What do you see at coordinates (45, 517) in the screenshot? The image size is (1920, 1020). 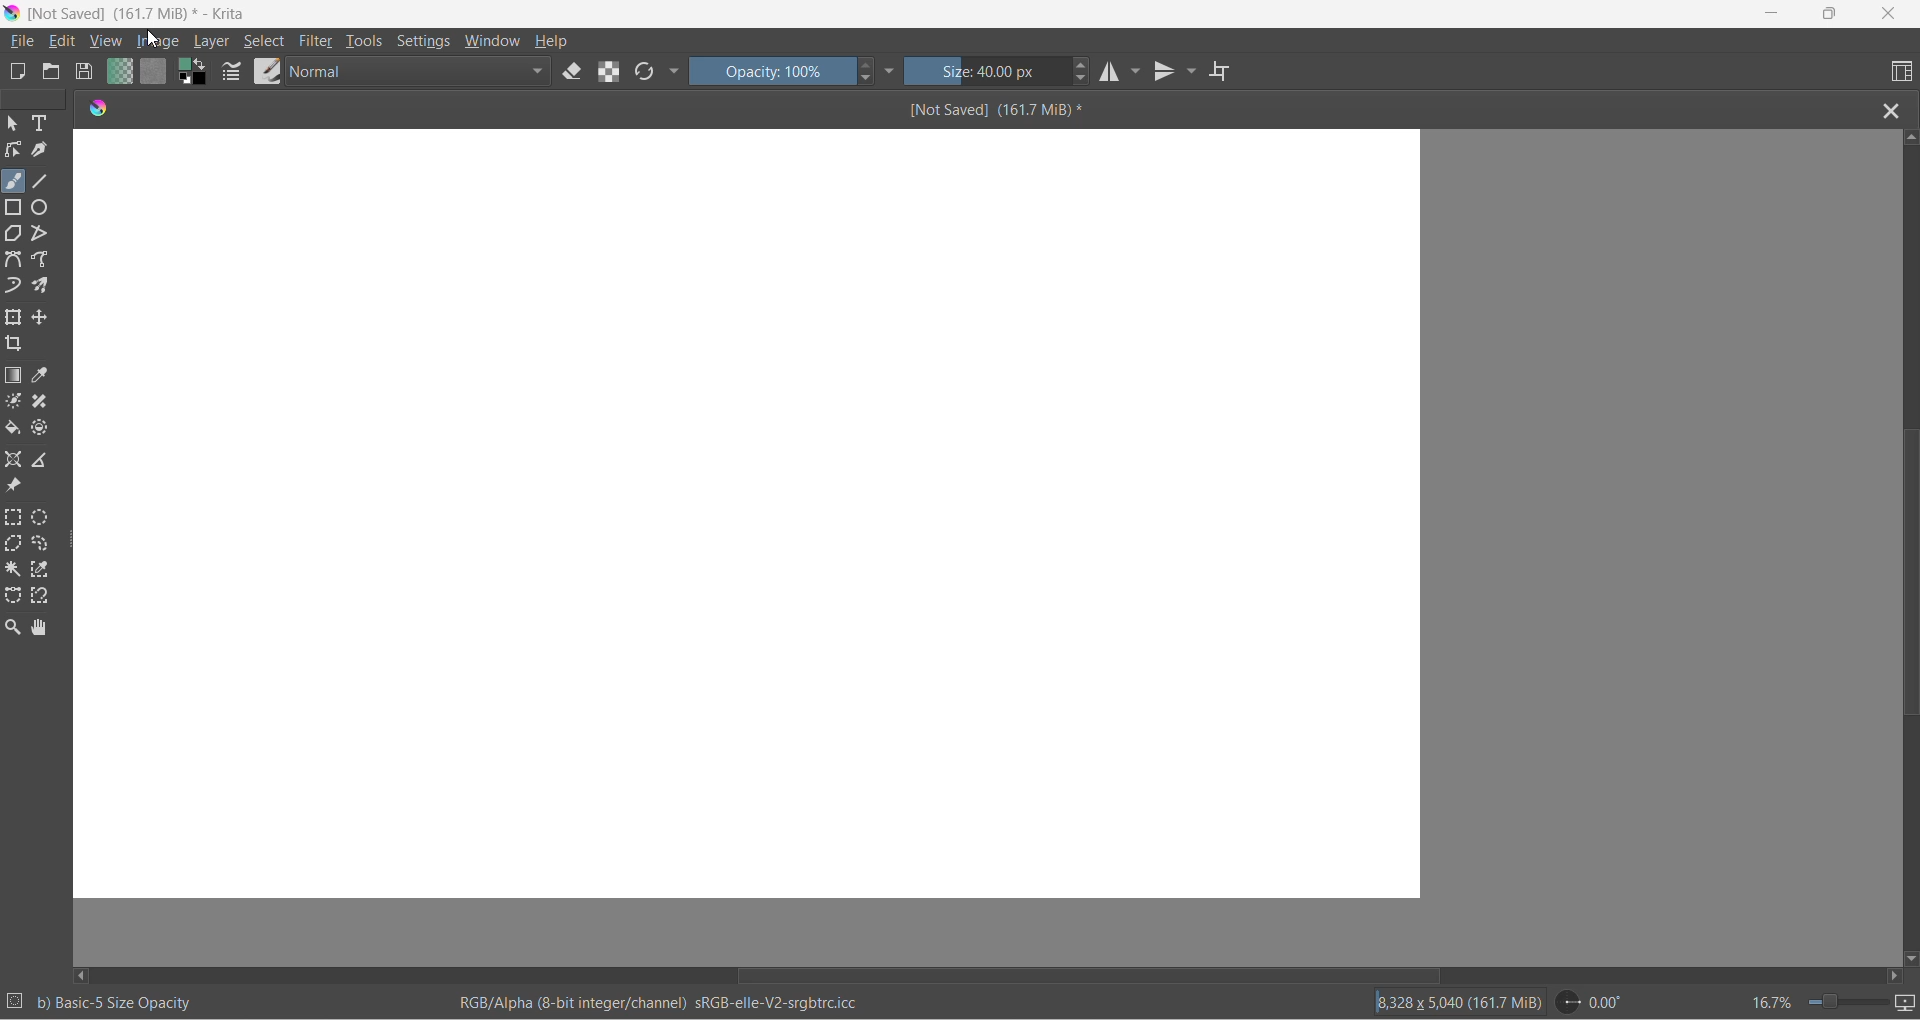 I see `elliptical selection tool` at bounding box center [45, 517].